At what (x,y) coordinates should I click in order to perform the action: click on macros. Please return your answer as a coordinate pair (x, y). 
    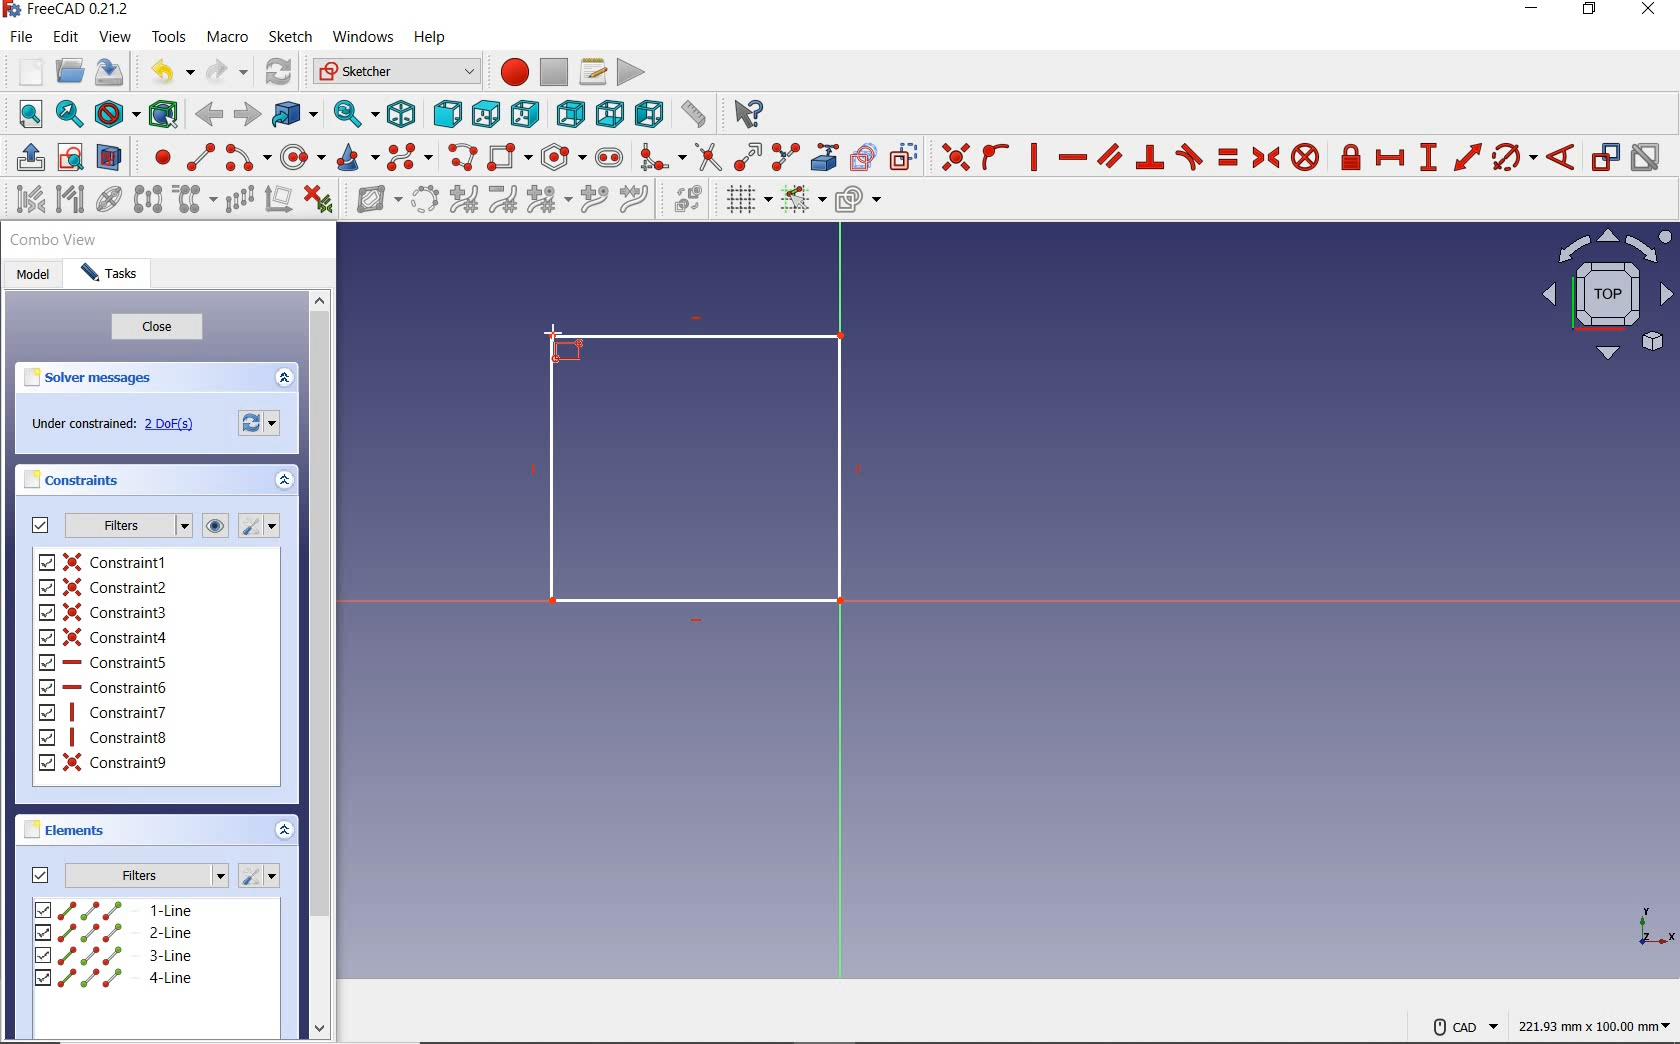
    Looking at the image, I should click on (592, 72).